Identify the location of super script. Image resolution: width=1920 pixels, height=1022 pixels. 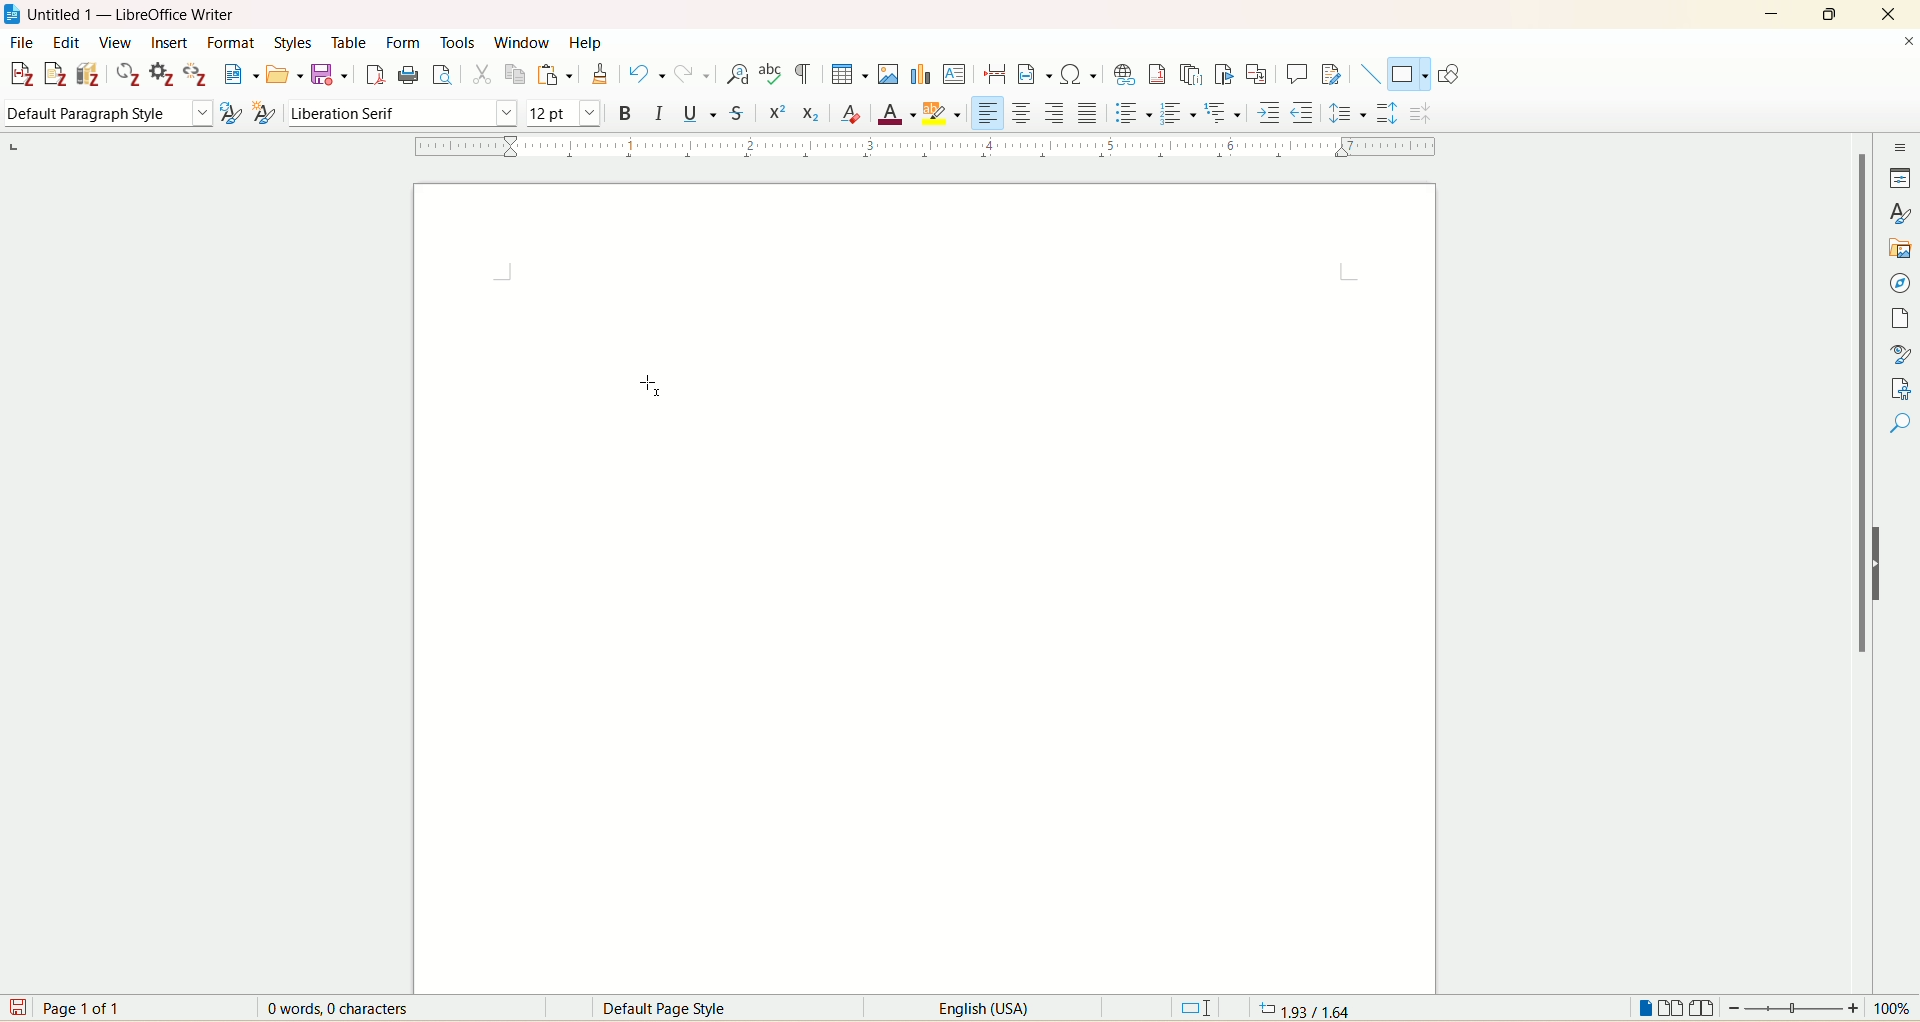
(775, 112).